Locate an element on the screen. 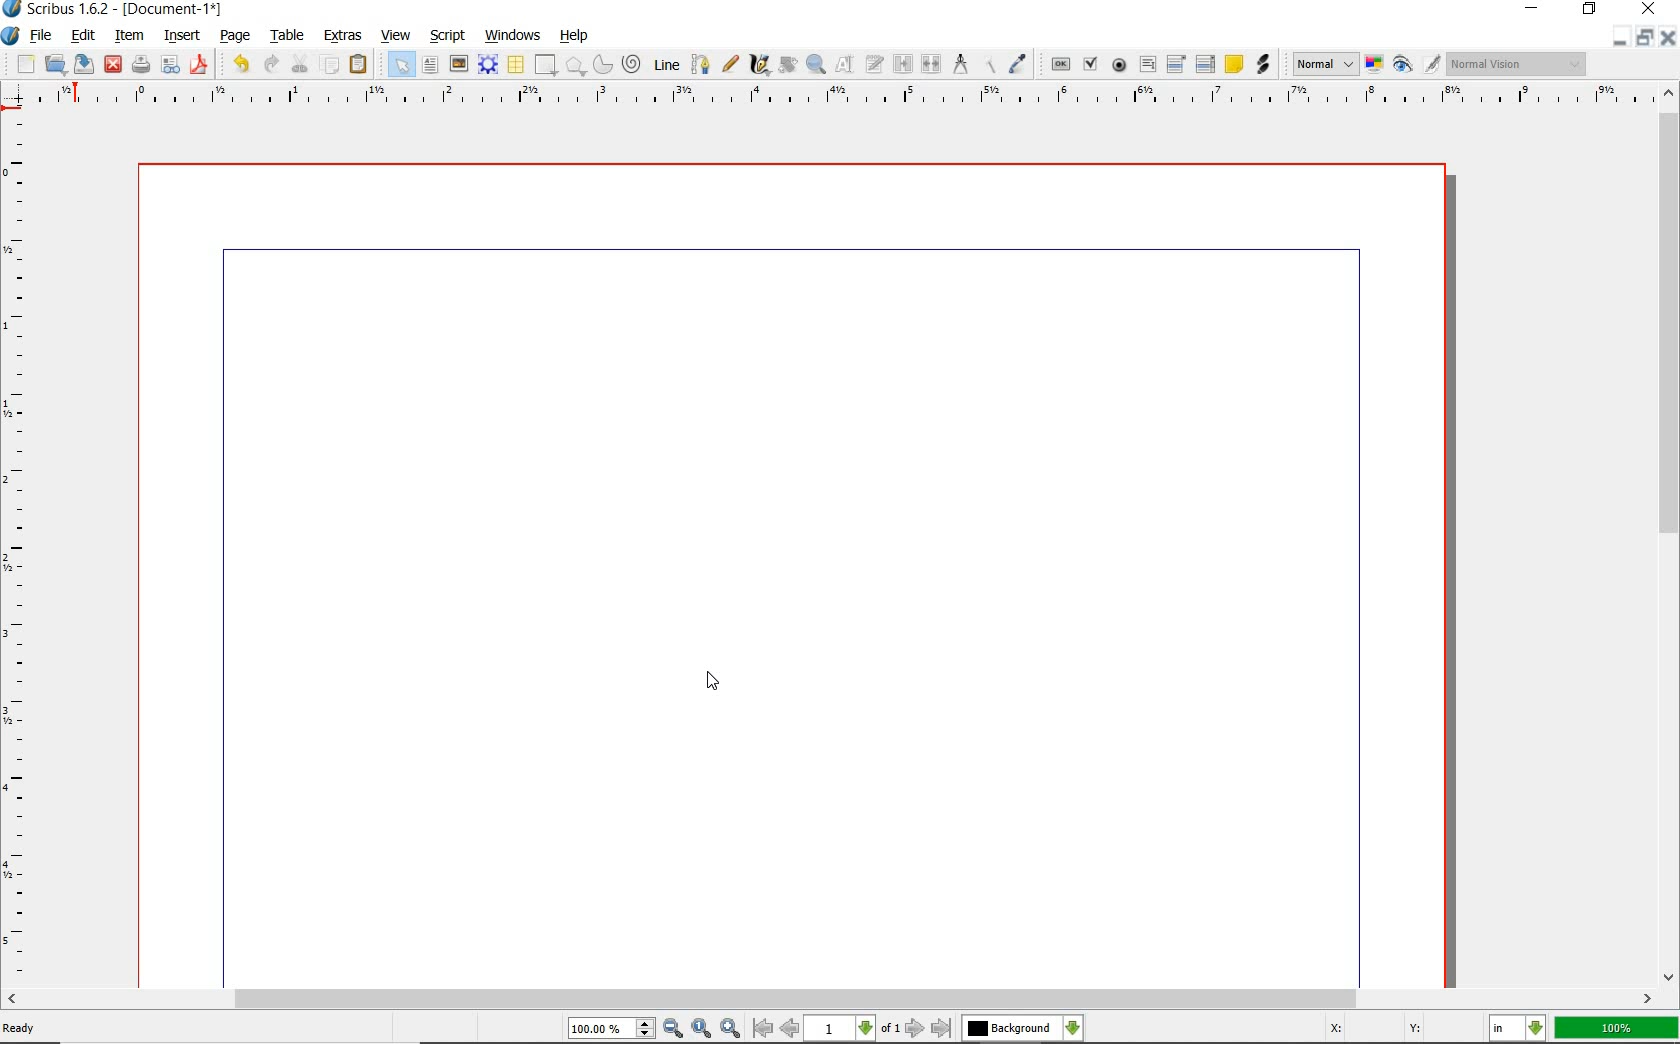  edit is located at coordinates (85, 35).